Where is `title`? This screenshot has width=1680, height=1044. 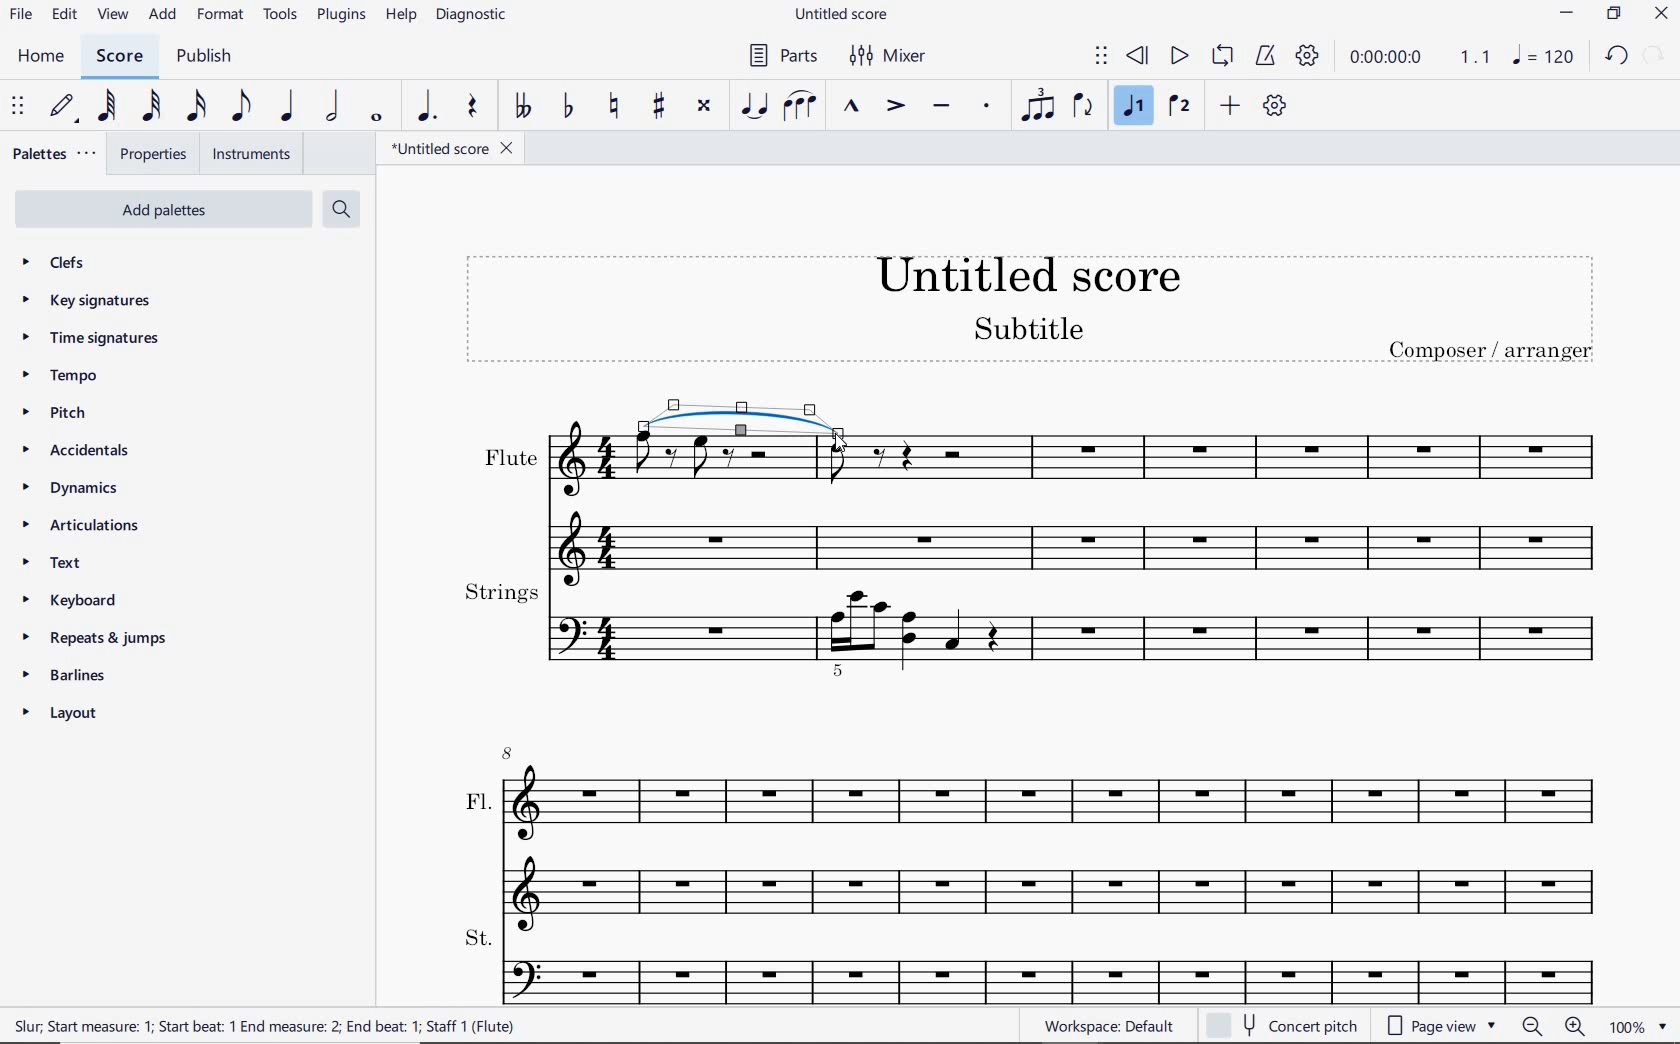 title is located at coordinates (1029, 312).